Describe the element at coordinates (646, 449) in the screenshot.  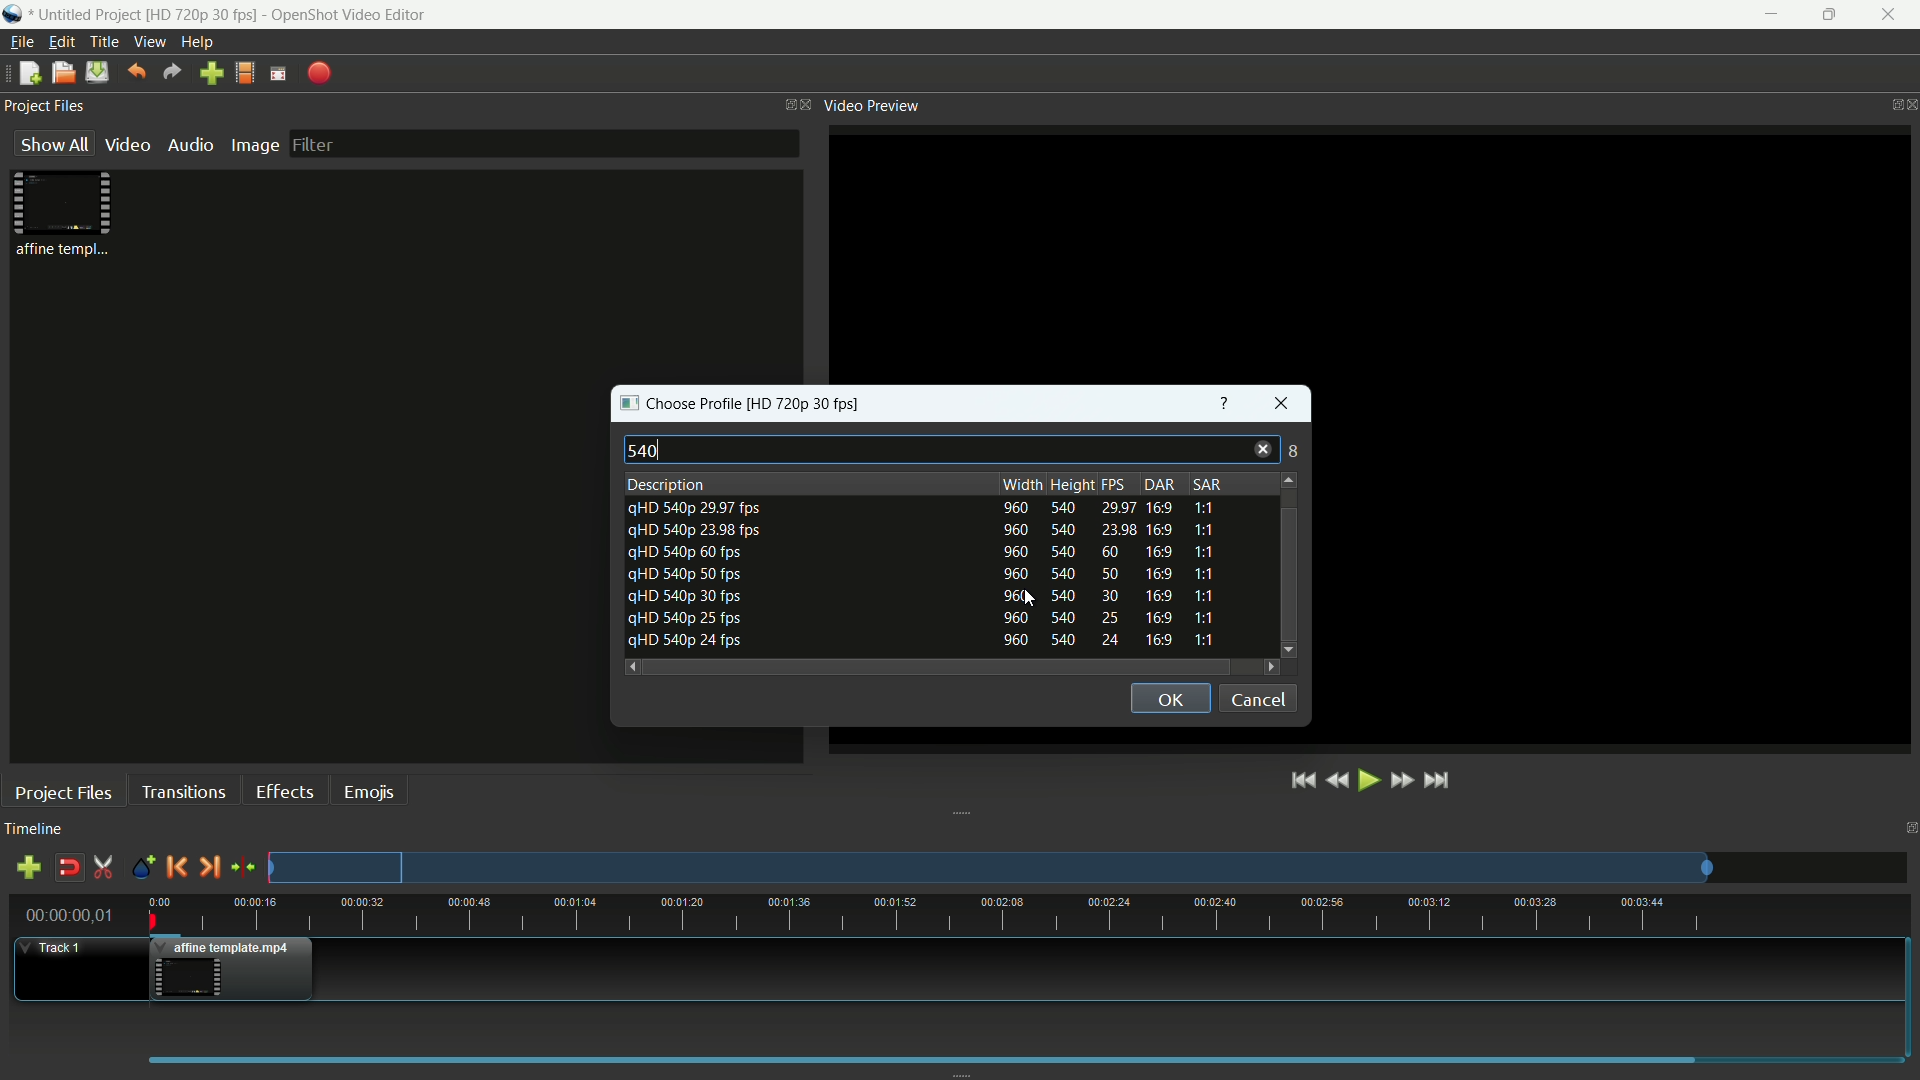
I see `540` at that location.